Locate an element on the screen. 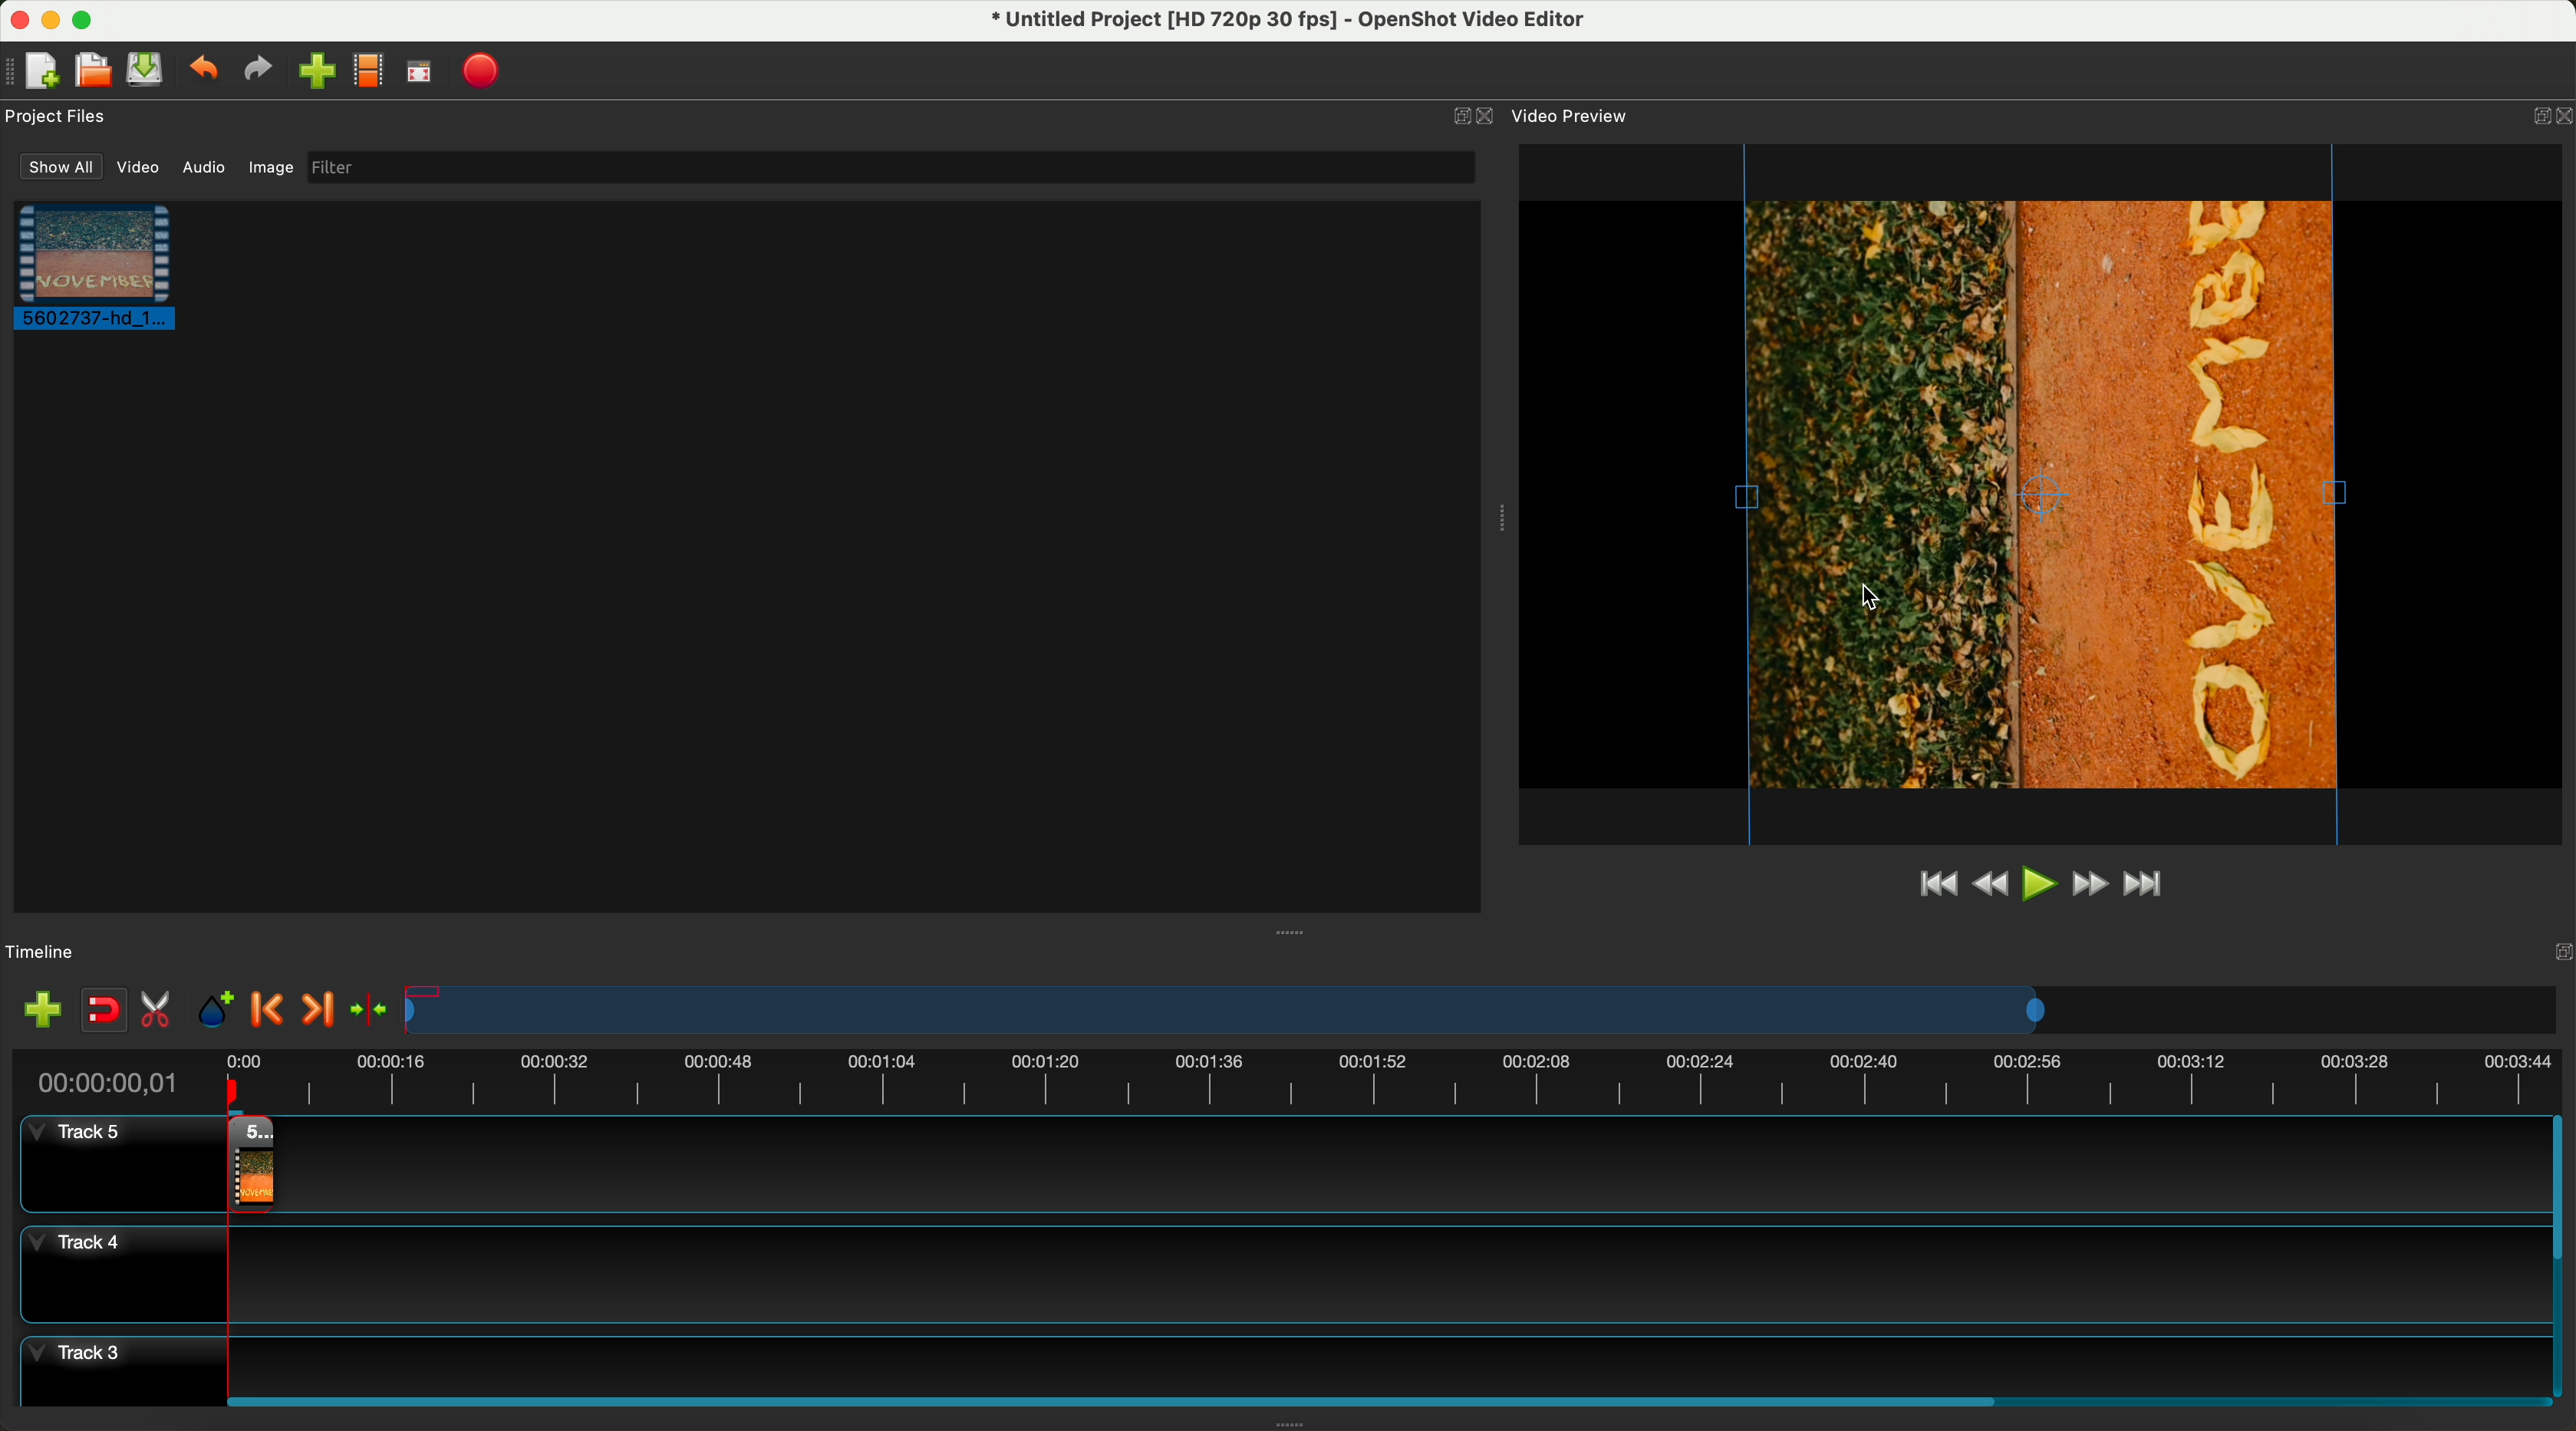 The height and width of the screenshot is (1431, 2576). minimize is located at coordinates (53, 20).